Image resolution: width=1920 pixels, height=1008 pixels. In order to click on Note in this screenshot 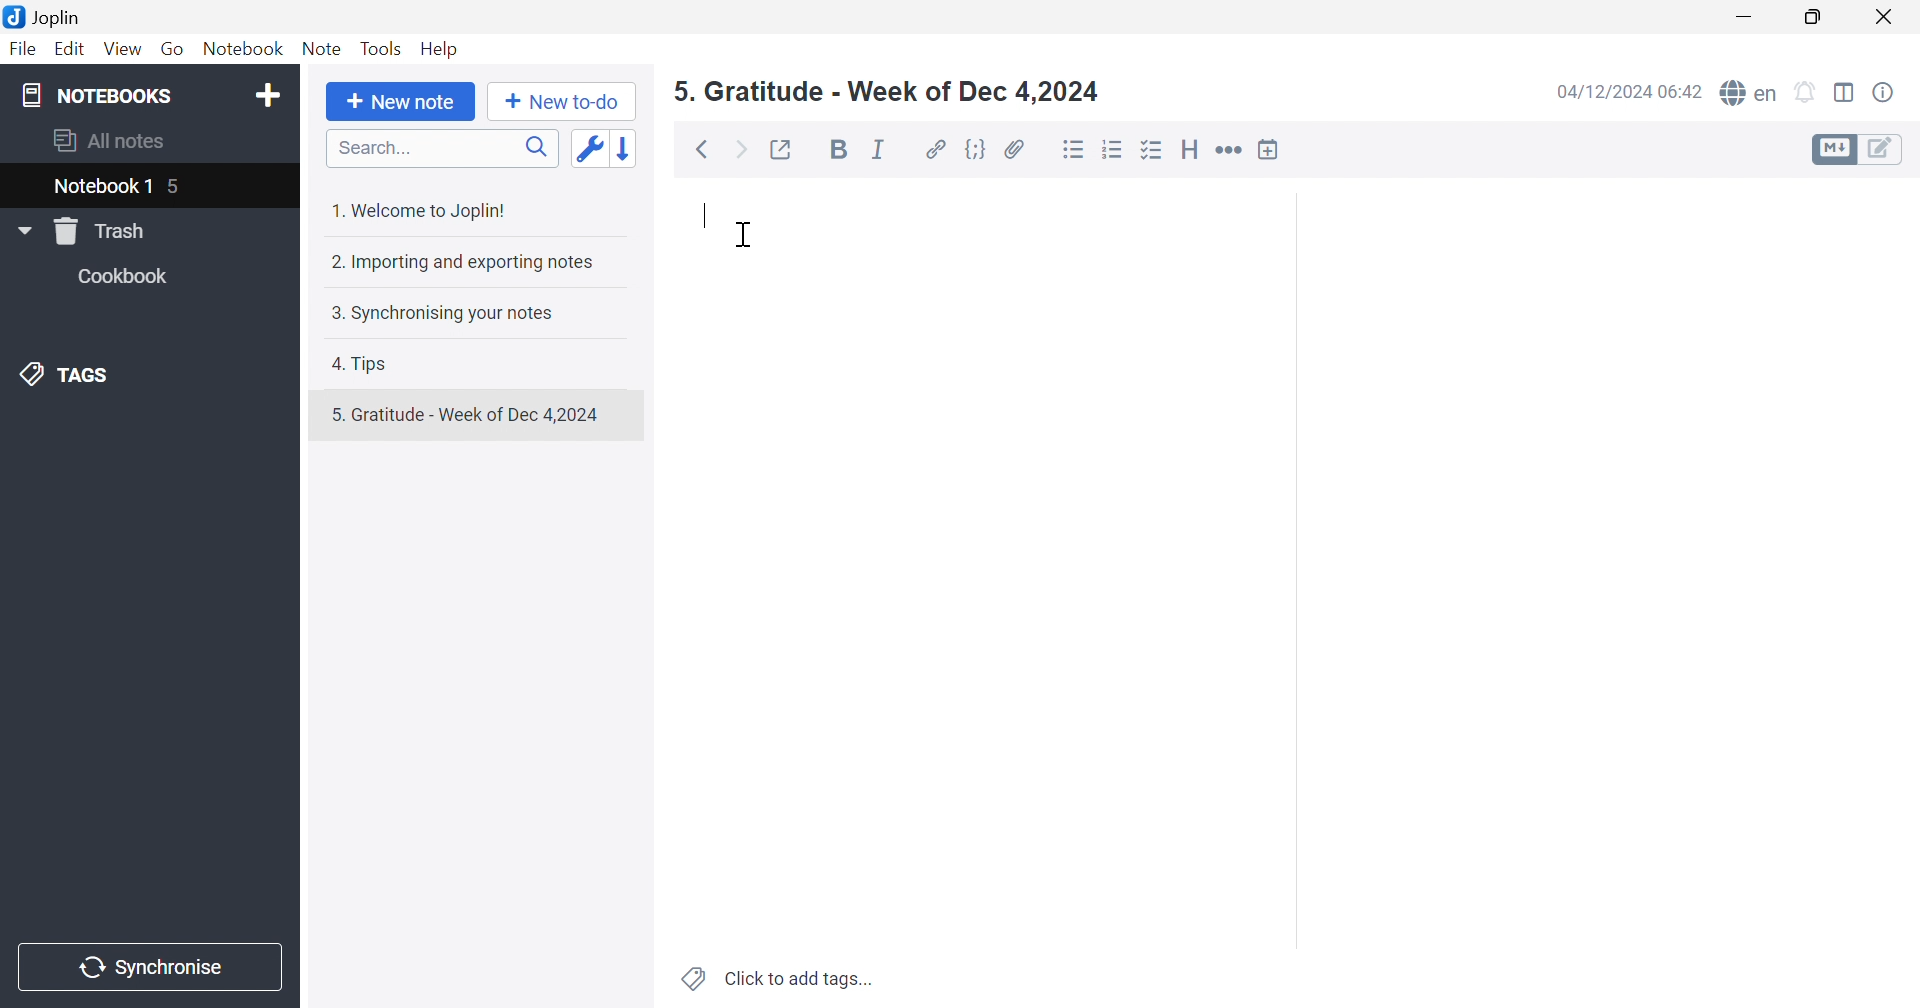, I will do `click(321, 47)`.